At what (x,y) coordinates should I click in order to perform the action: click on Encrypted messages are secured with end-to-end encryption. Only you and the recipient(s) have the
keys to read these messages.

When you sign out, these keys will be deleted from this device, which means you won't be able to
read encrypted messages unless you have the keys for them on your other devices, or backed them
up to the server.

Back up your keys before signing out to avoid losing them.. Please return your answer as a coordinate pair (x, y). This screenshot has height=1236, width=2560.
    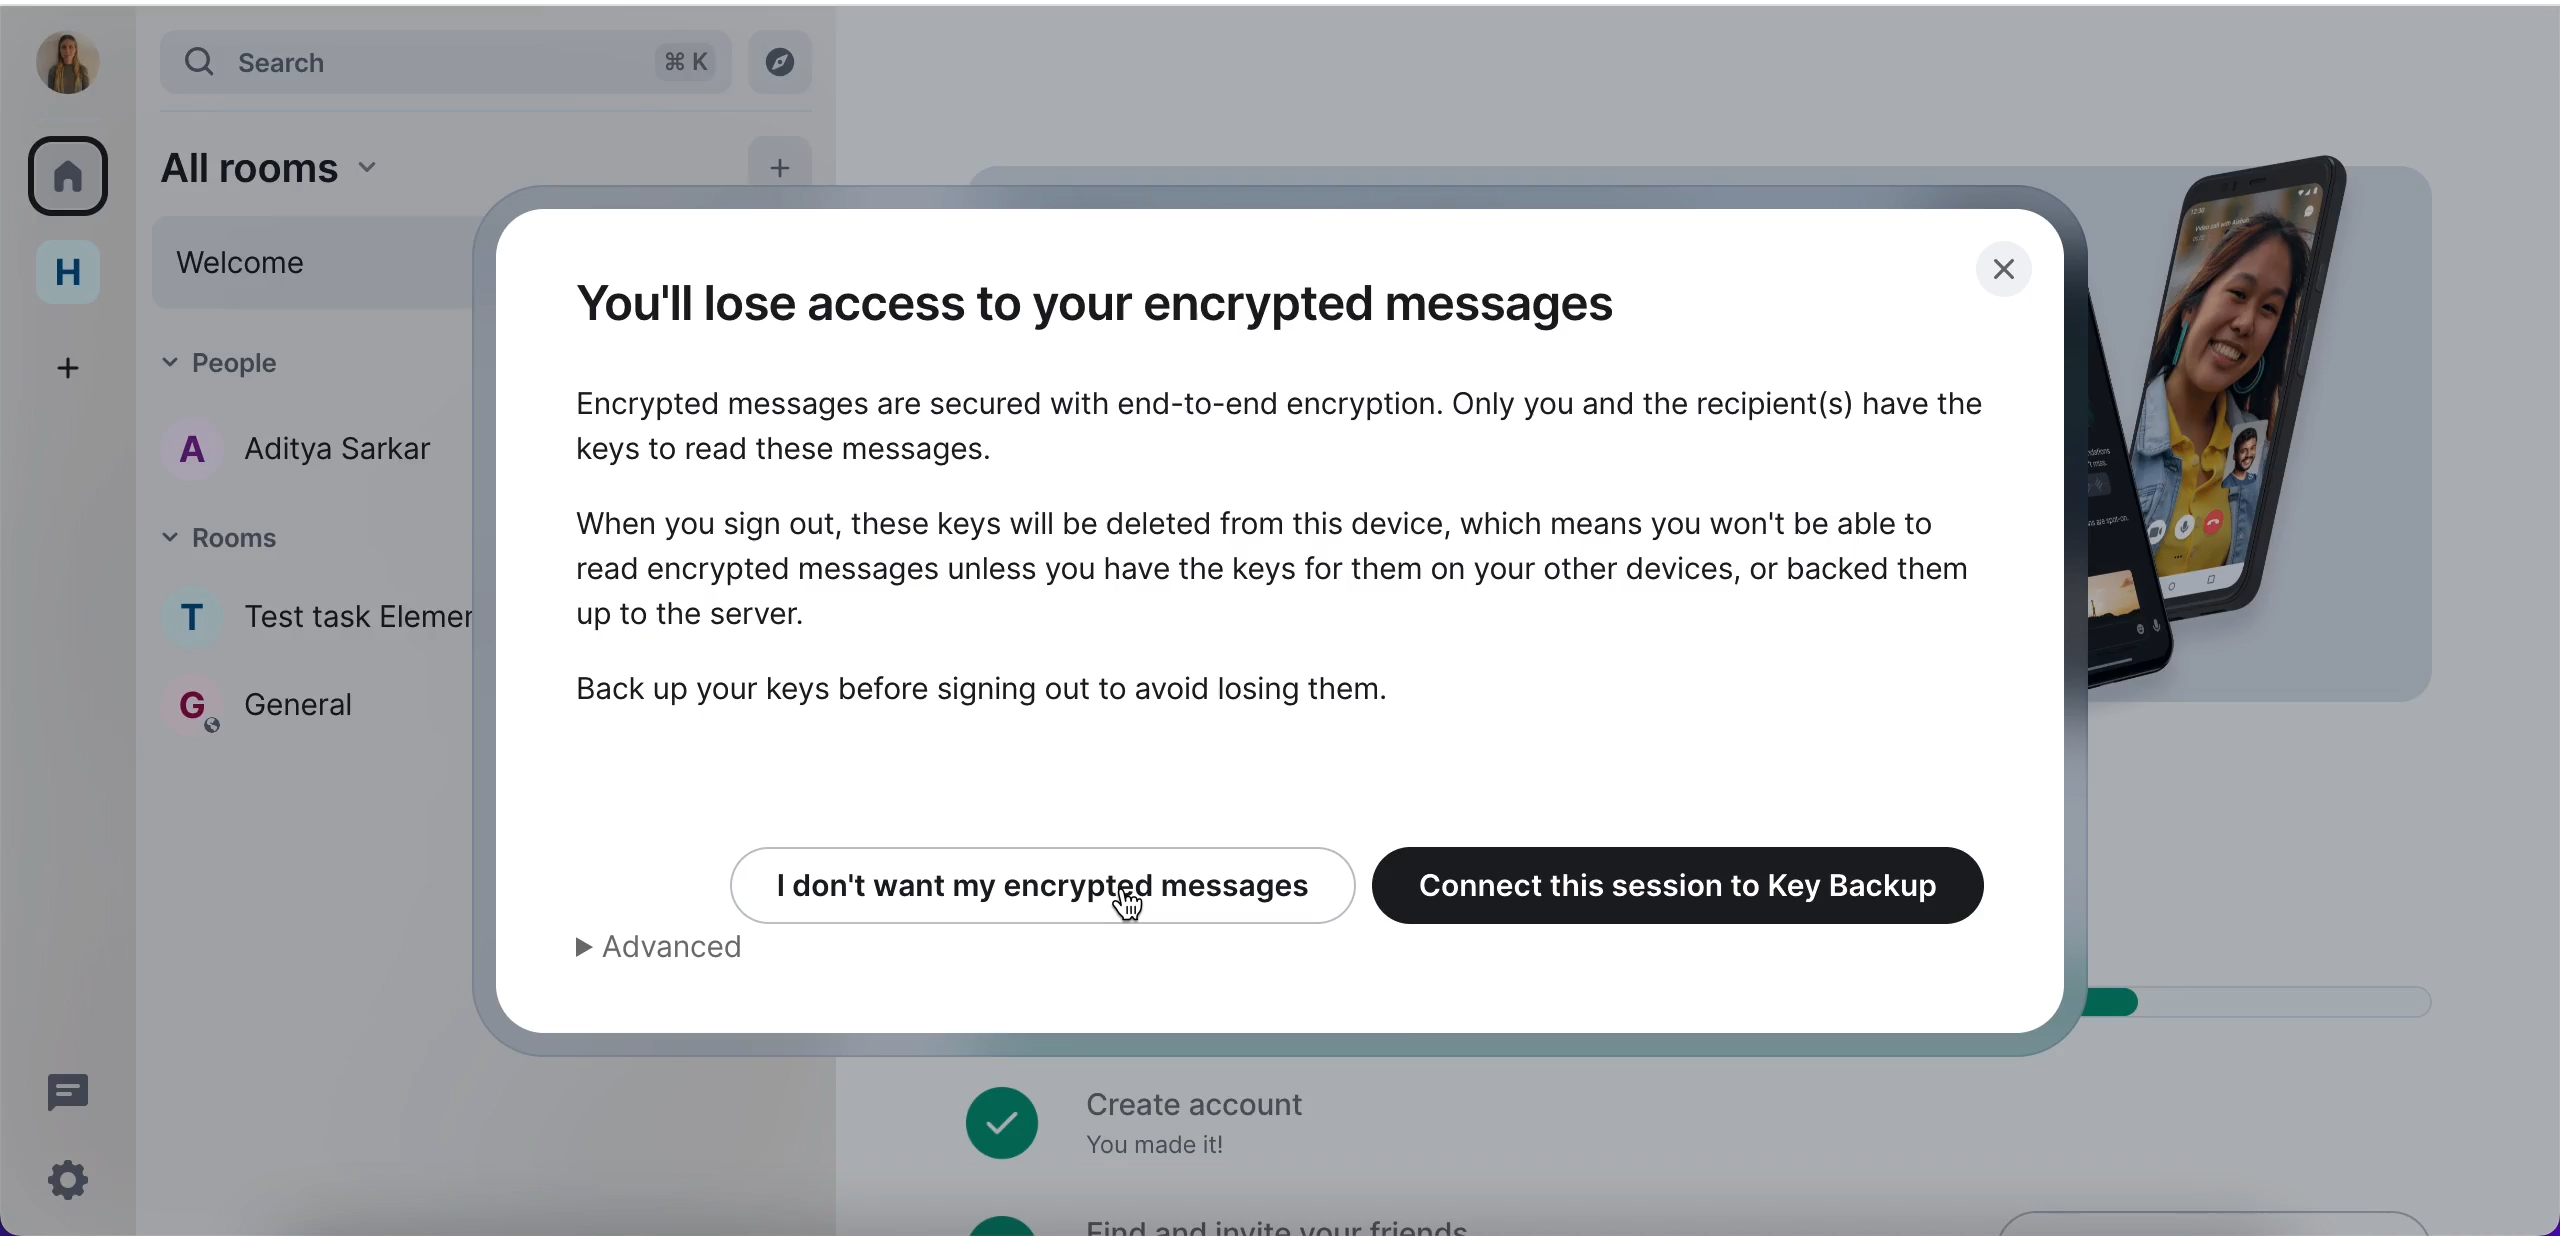
    Looking at the image, I should click on (1282, 552).